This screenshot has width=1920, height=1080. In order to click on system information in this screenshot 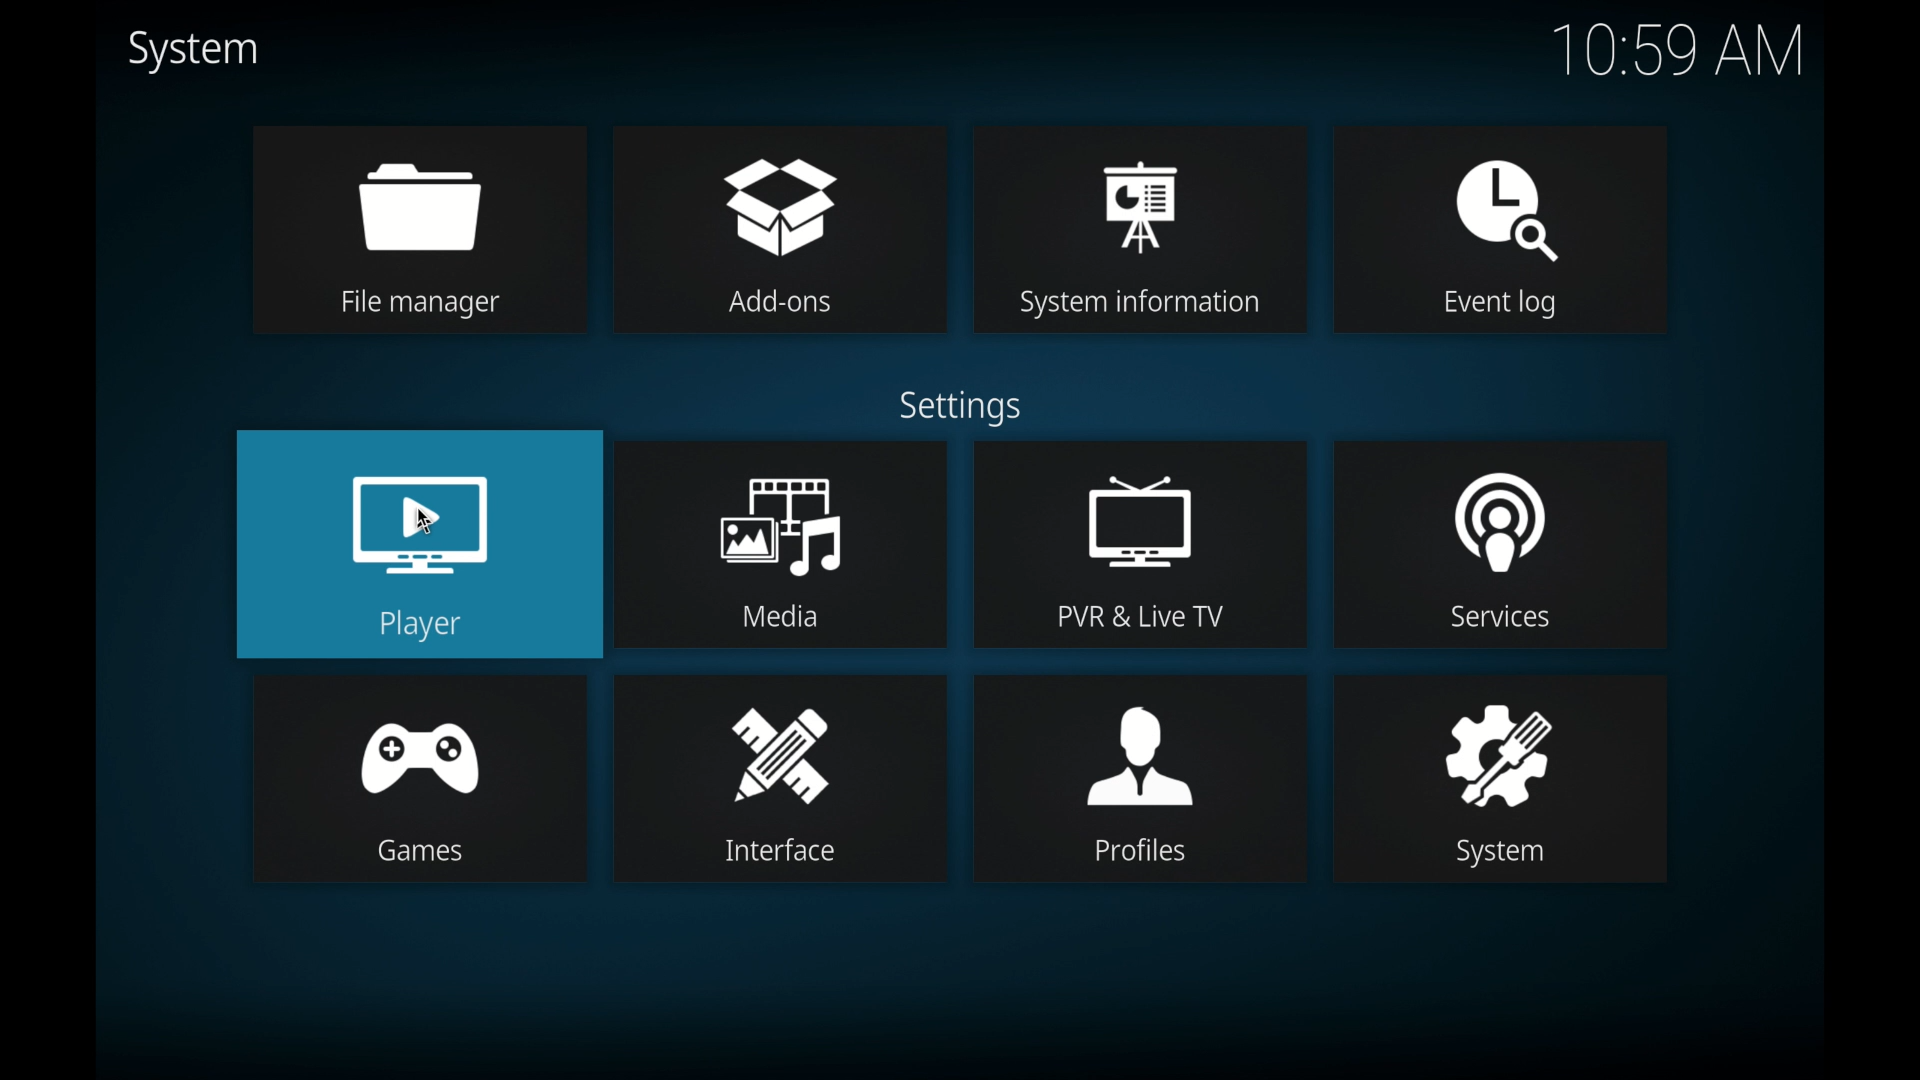, I will do `click(1138, 226)`.